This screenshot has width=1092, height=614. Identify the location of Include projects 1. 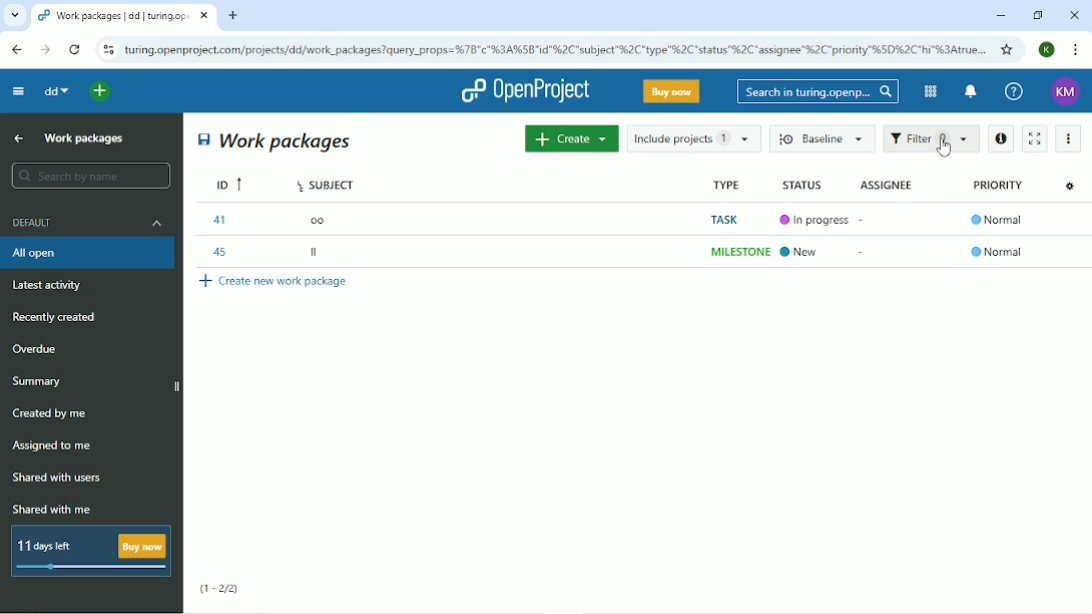
(694, 138).